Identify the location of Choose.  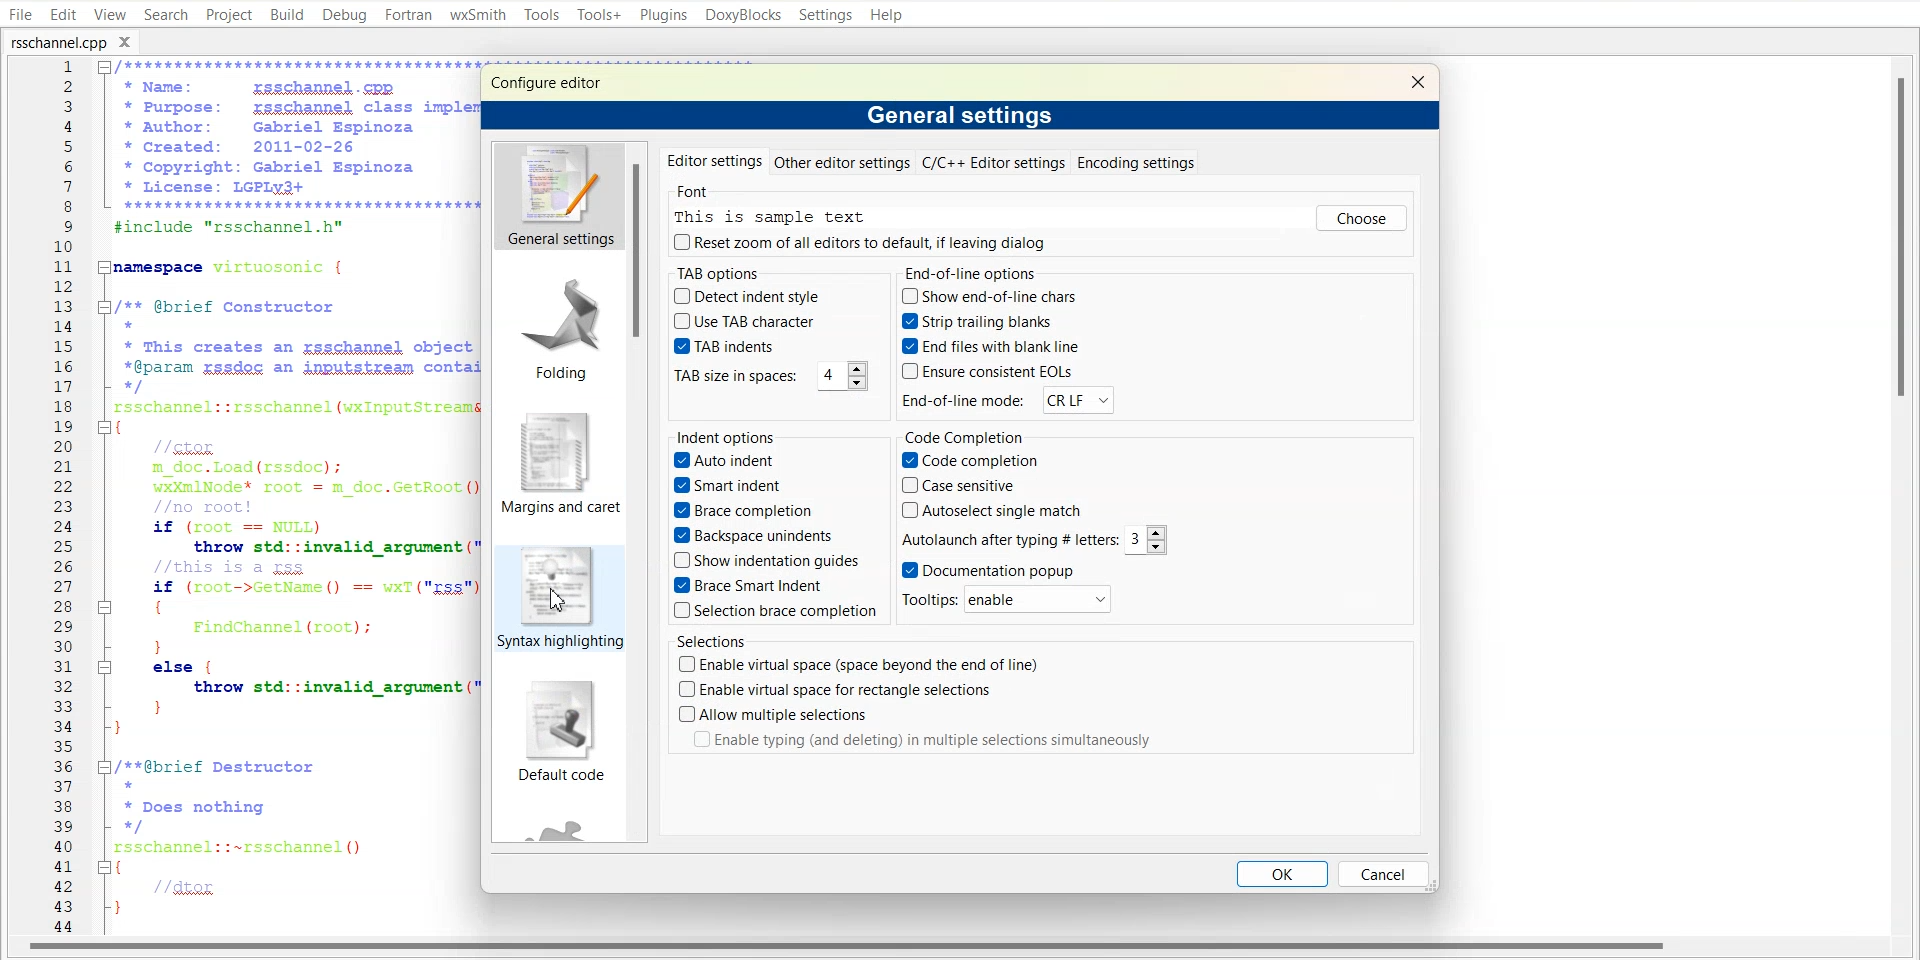
(1364, 216).